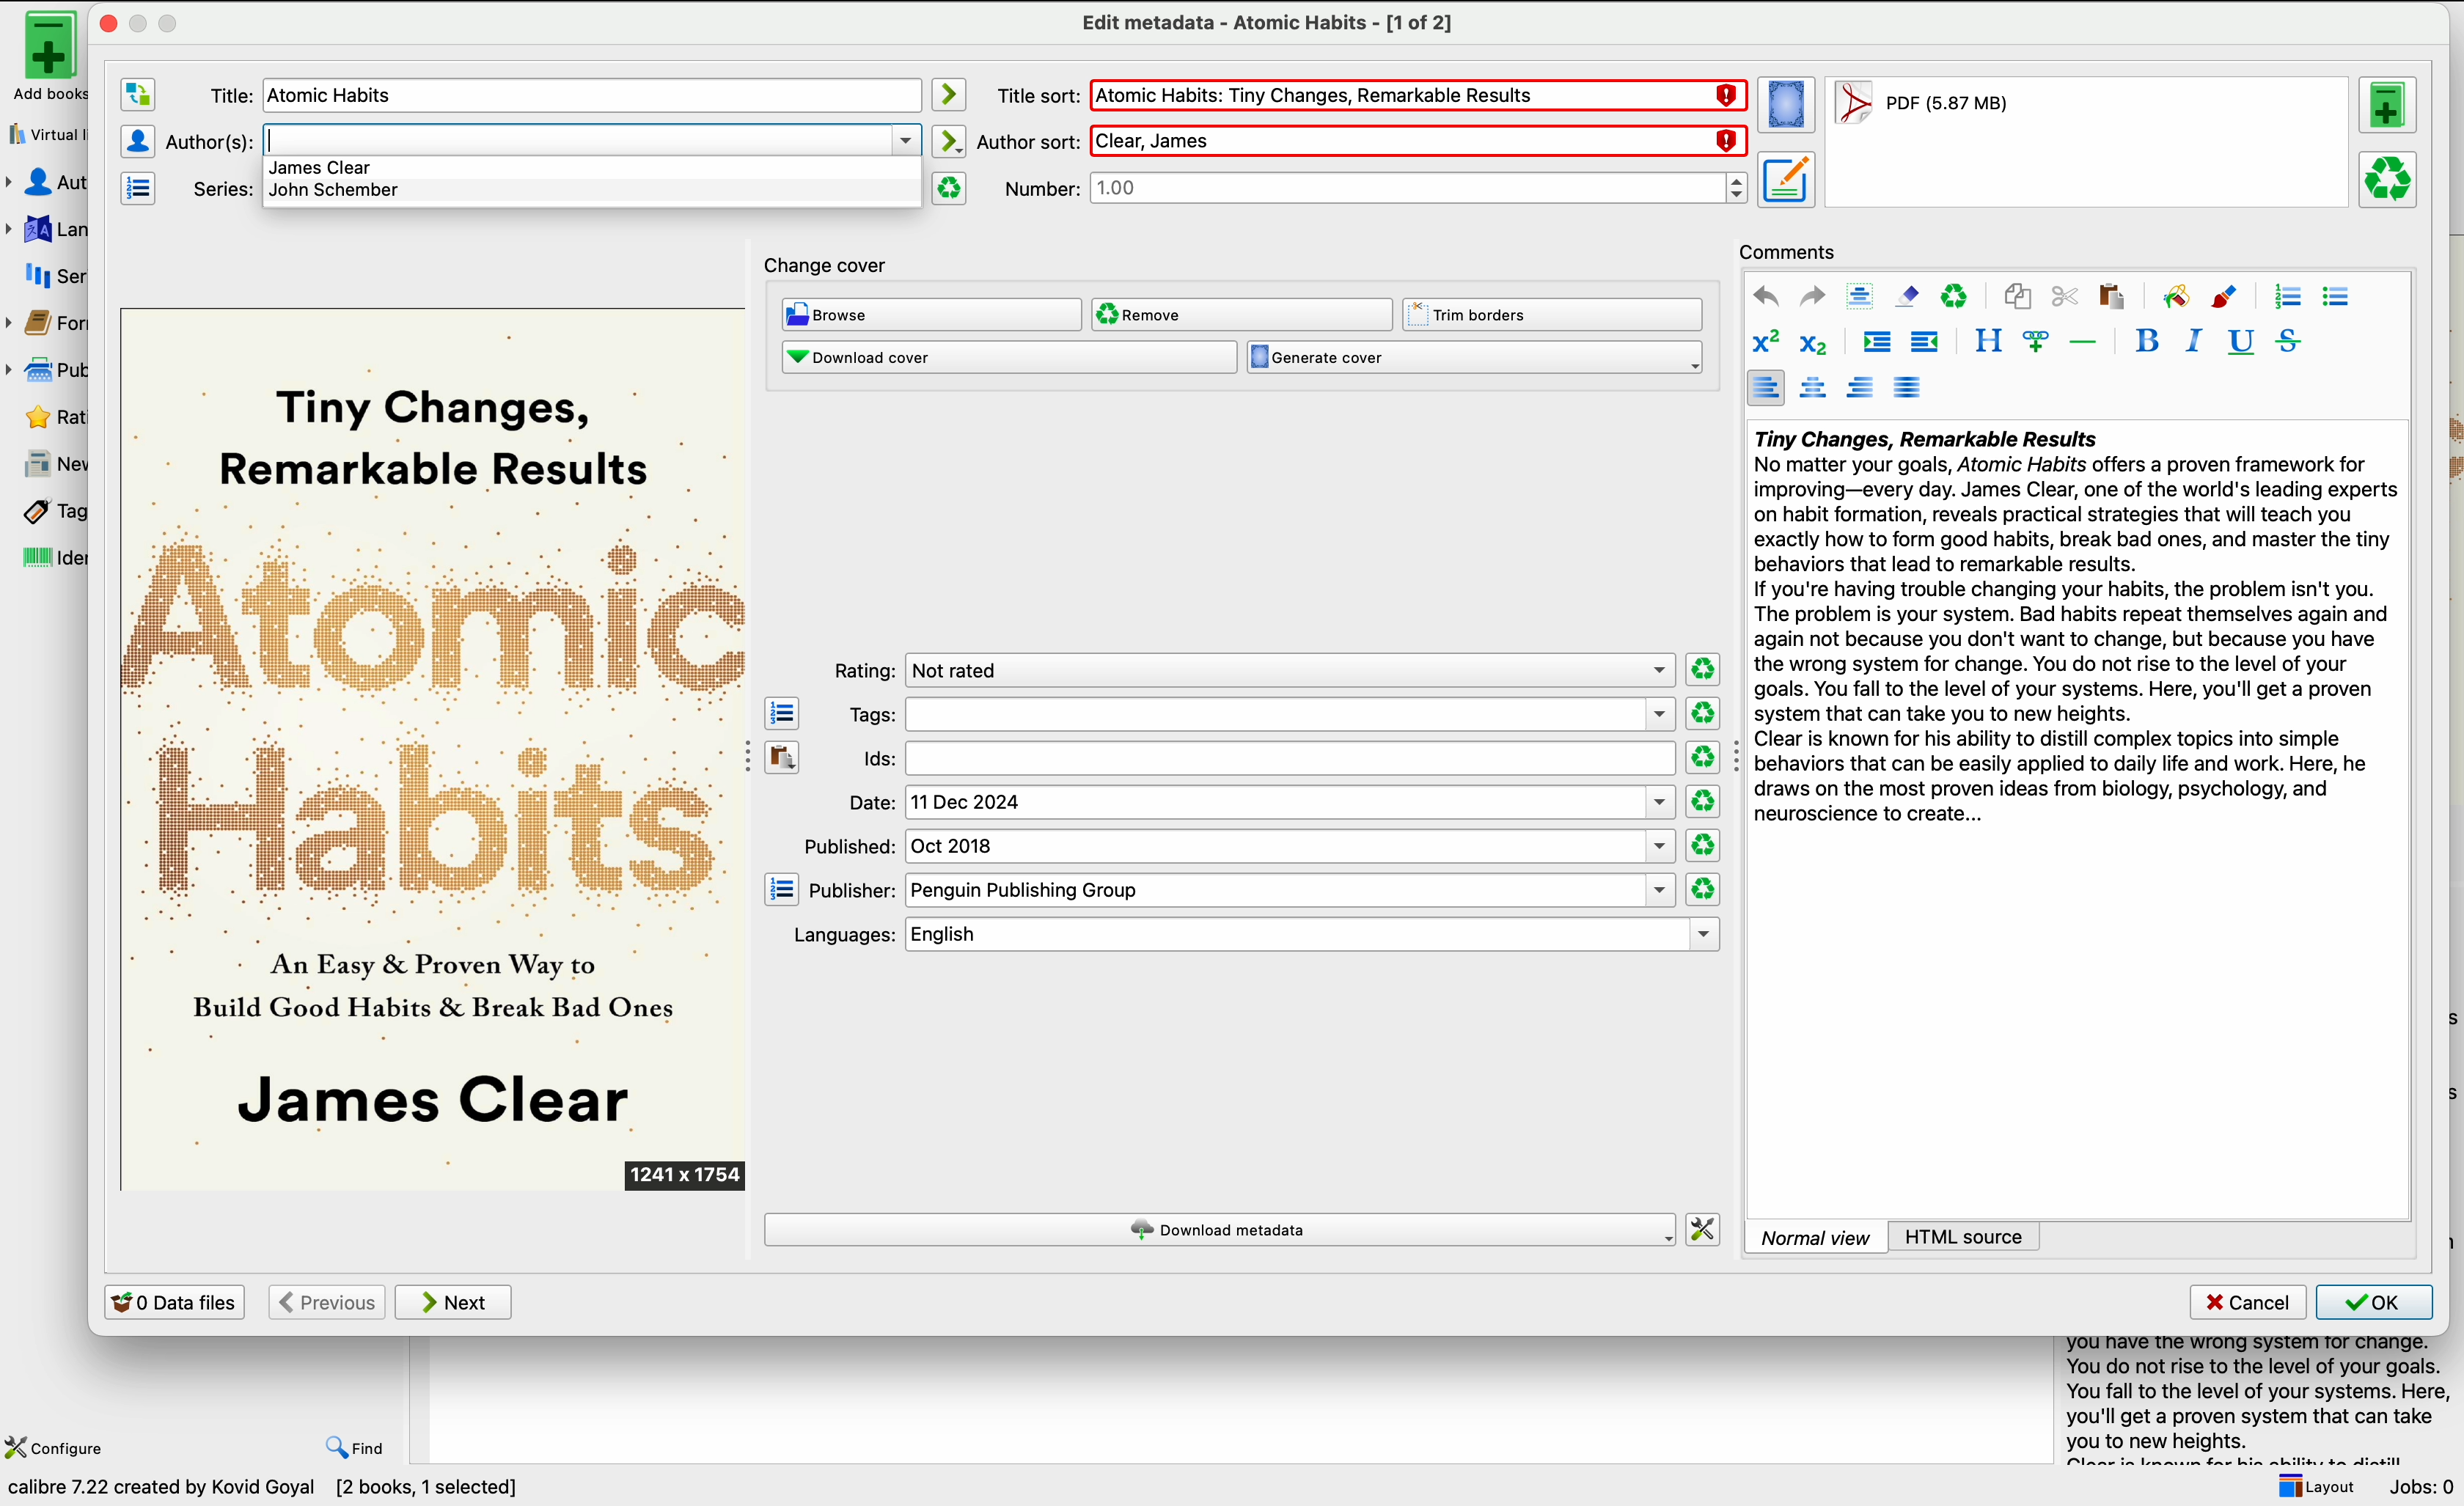 The height and width of the screenshot is (1506, 2464). What do you see at coordinates (1027, 139) in the screenshot?
I see `author sort:` at bounding box center [1027, 139].